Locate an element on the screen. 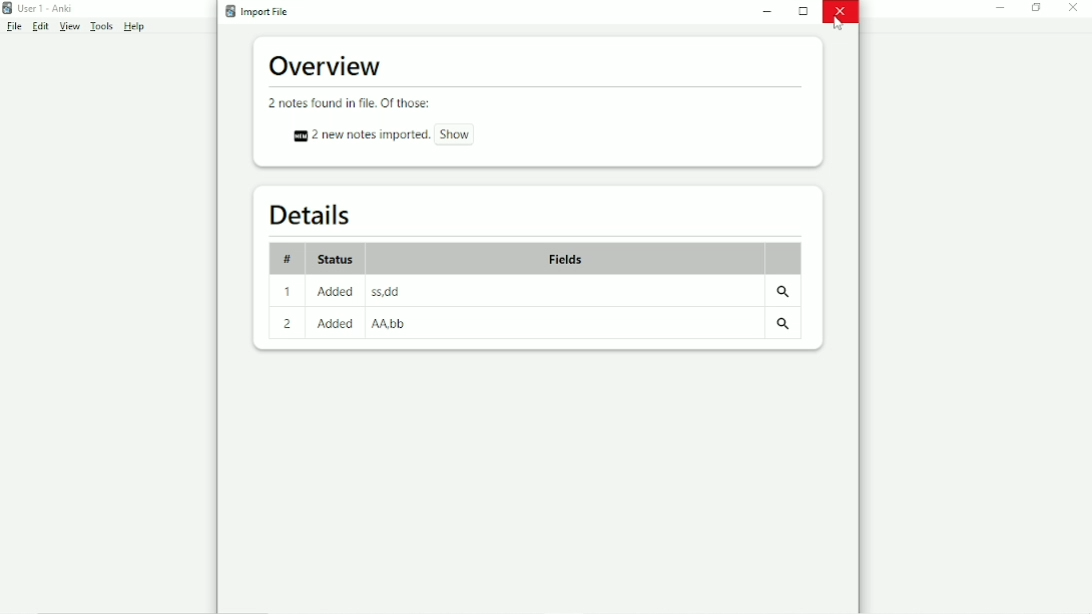 This screenshot has height=614, width=1092. Cursor is located at coordinates (838, 23).